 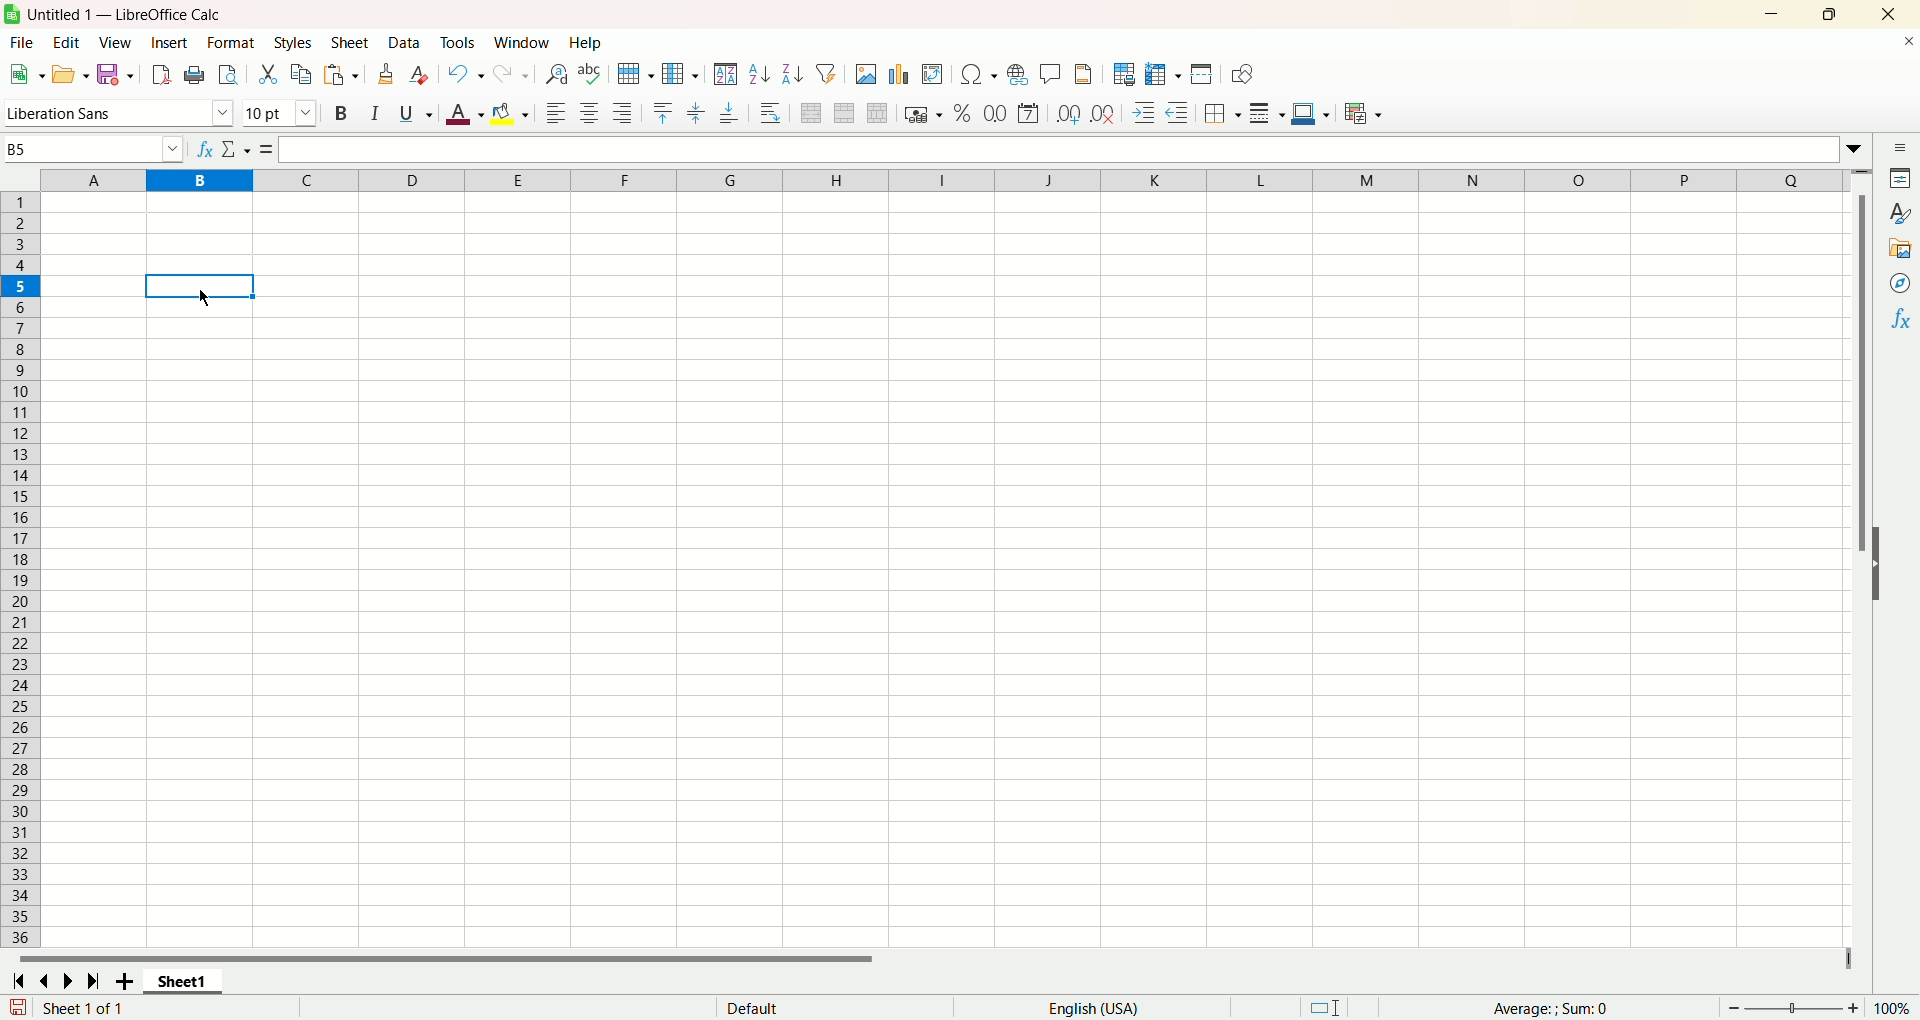 I want to click on close, so click(x=1889, y=14).